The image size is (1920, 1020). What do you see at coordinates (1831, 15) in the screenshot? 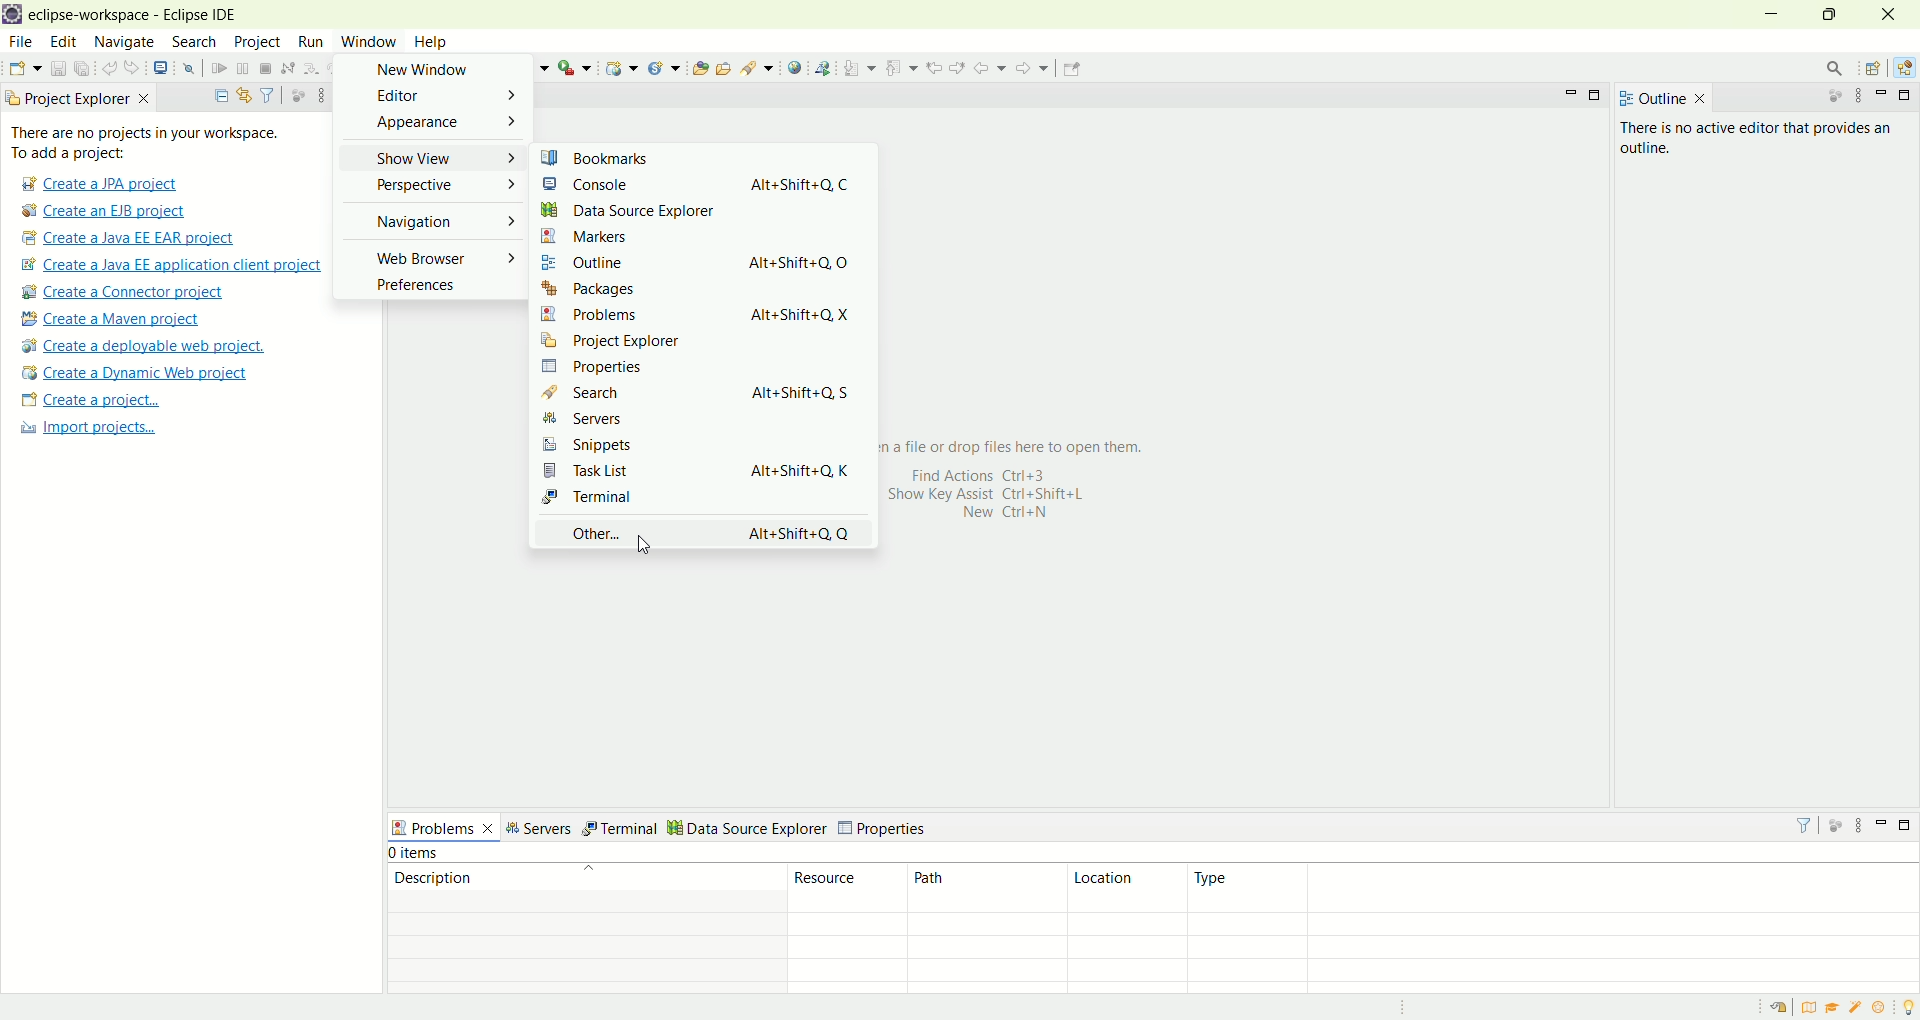
I see `maximize` at bounding box center [1831, 15].